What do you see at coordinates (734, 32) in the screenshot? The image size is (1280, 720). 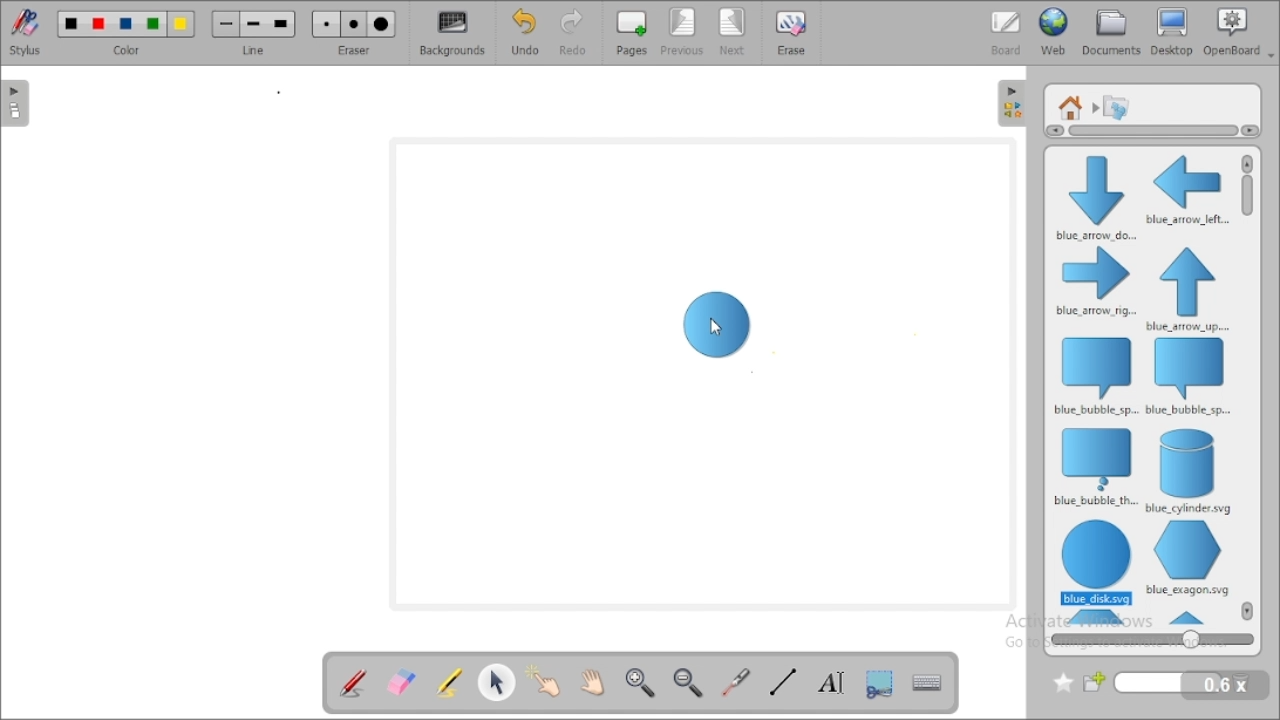 I see `next` at bounding box center [734, 32].